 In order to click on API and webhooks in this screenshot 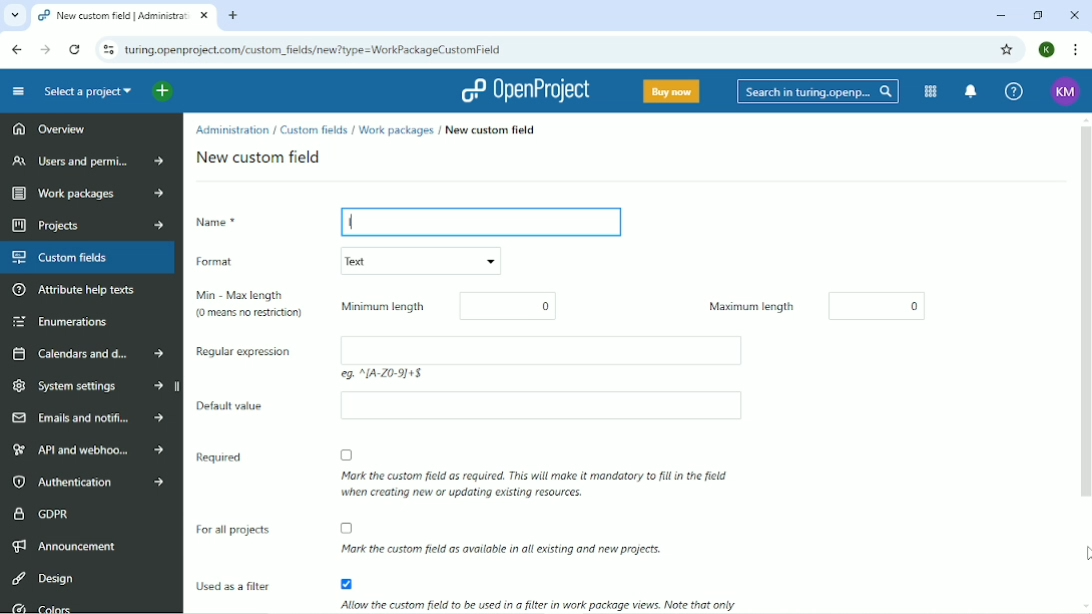, I will do `click(90, 449)`.